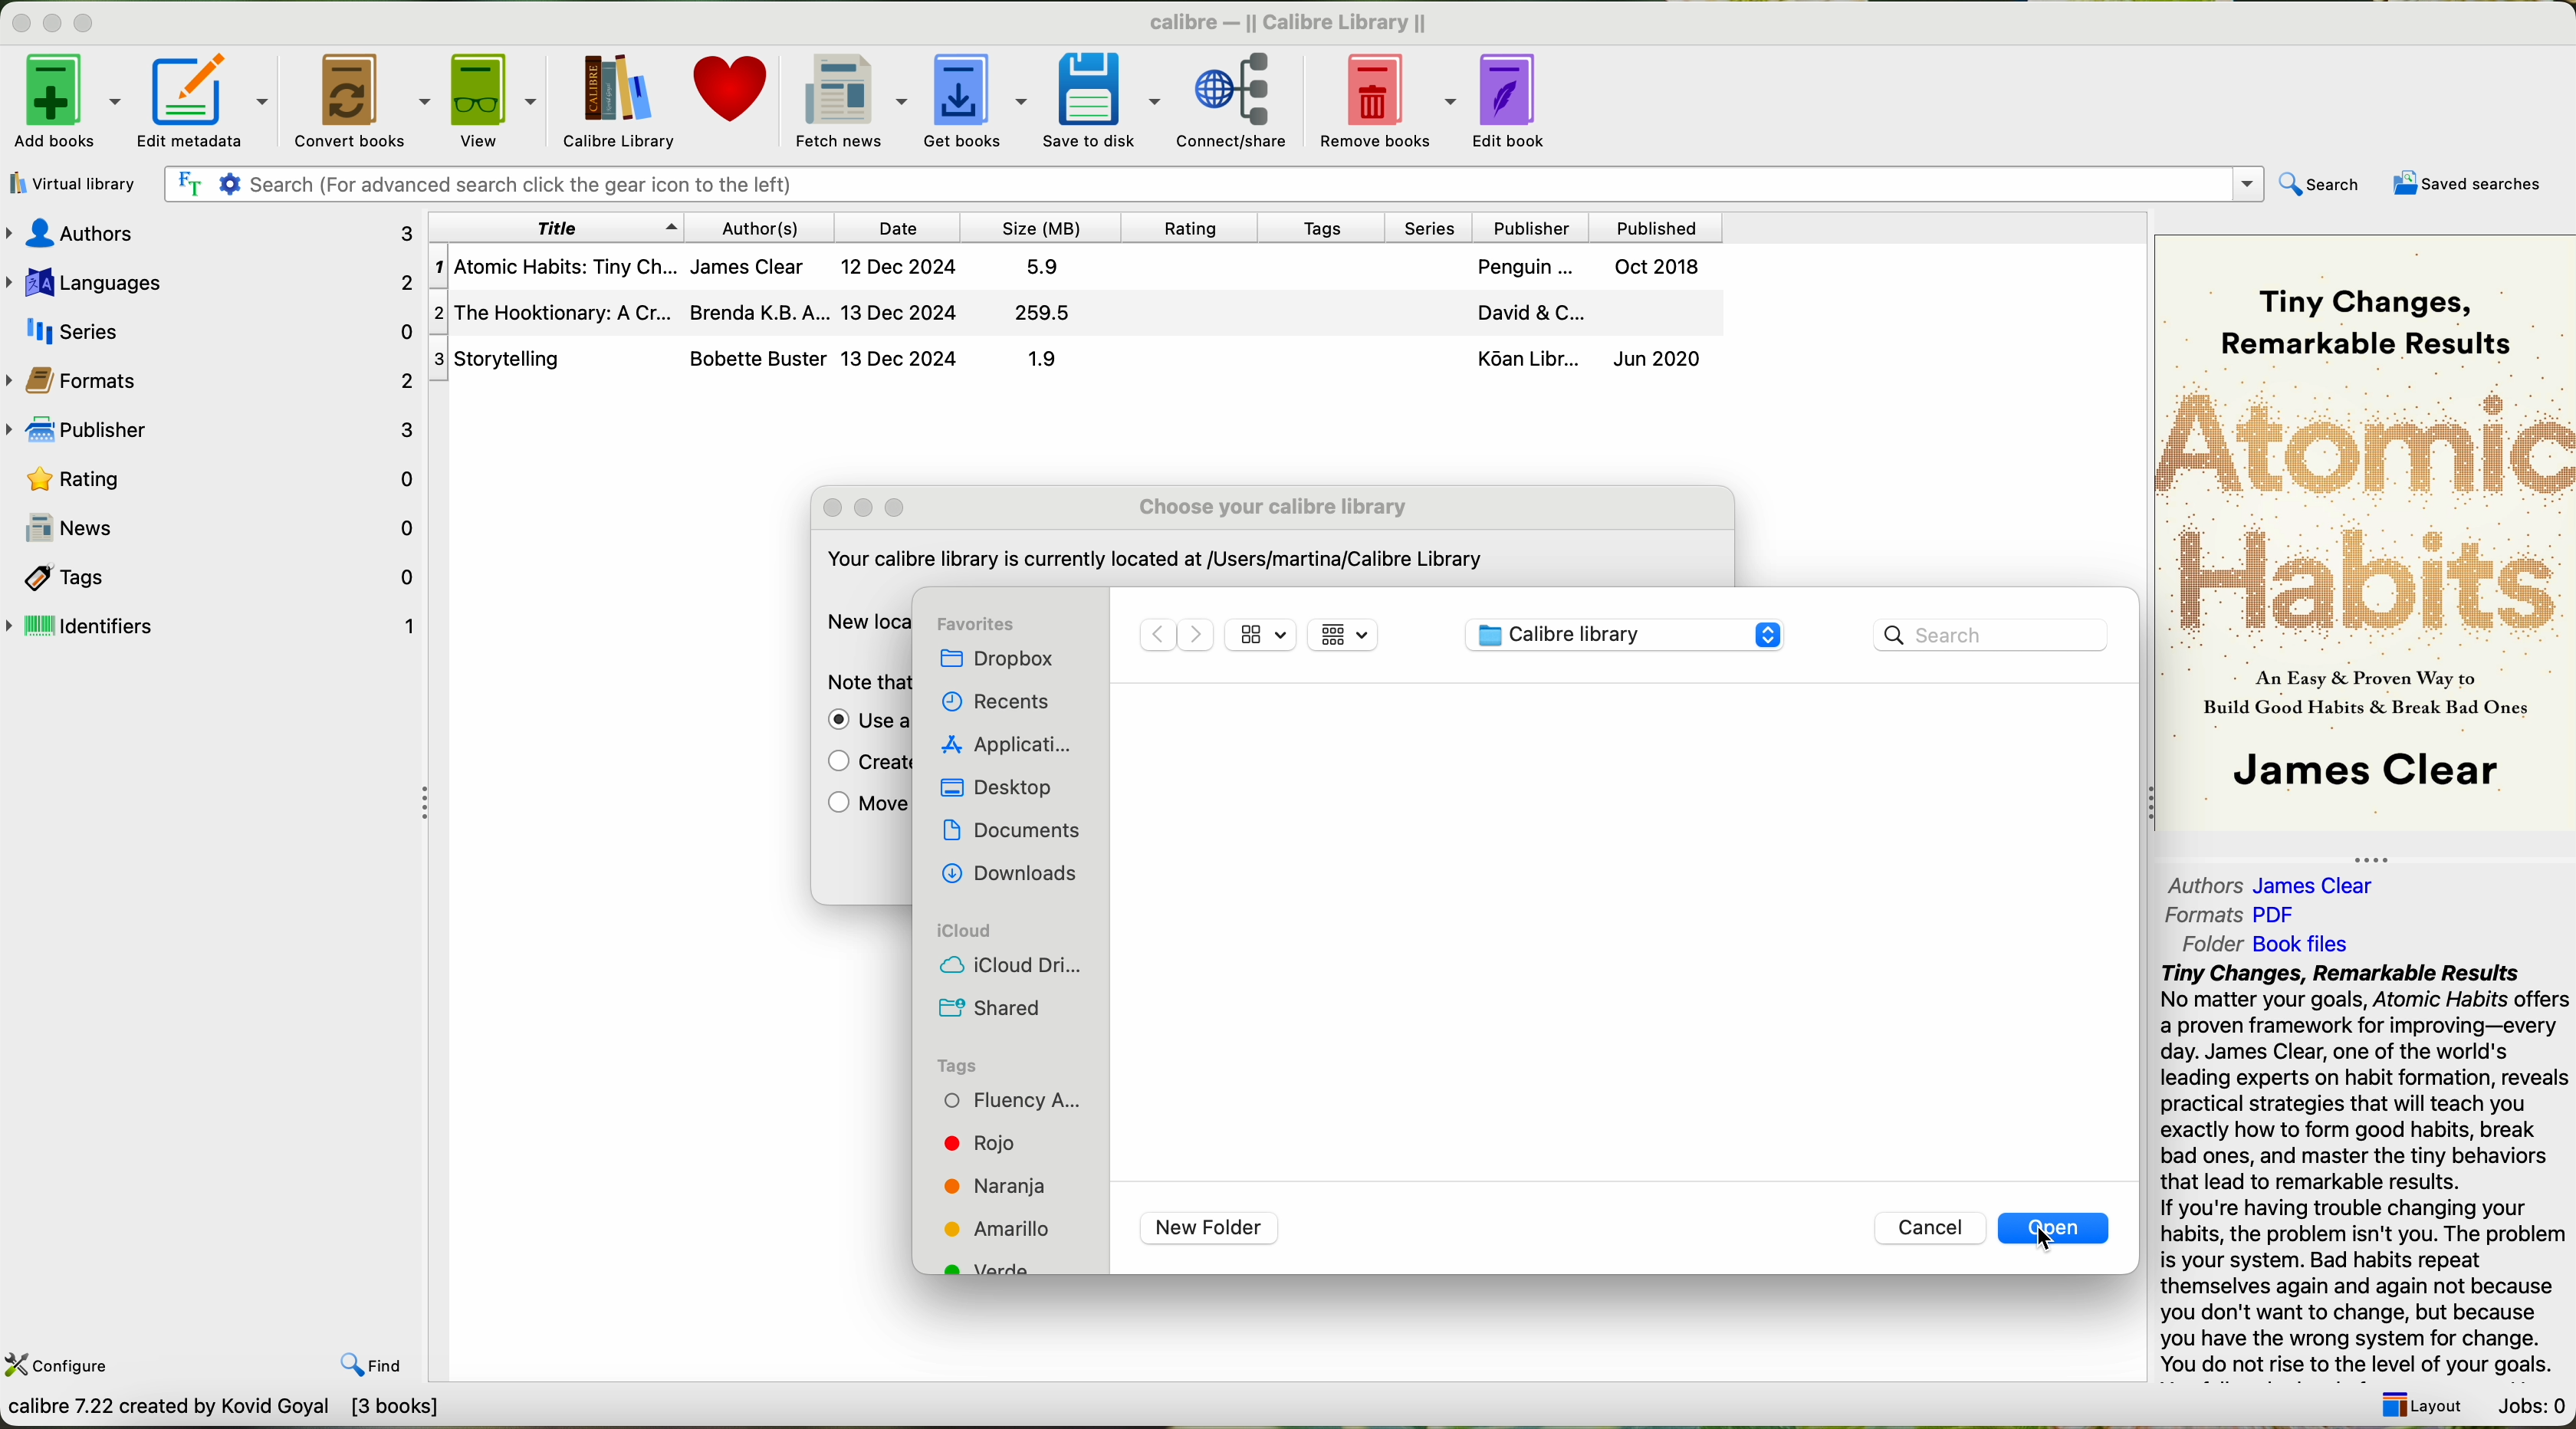  What do you see at coordinates (1011, 658) in the screenshot?
I see `dropbox` at bounding box center [1011, 658].